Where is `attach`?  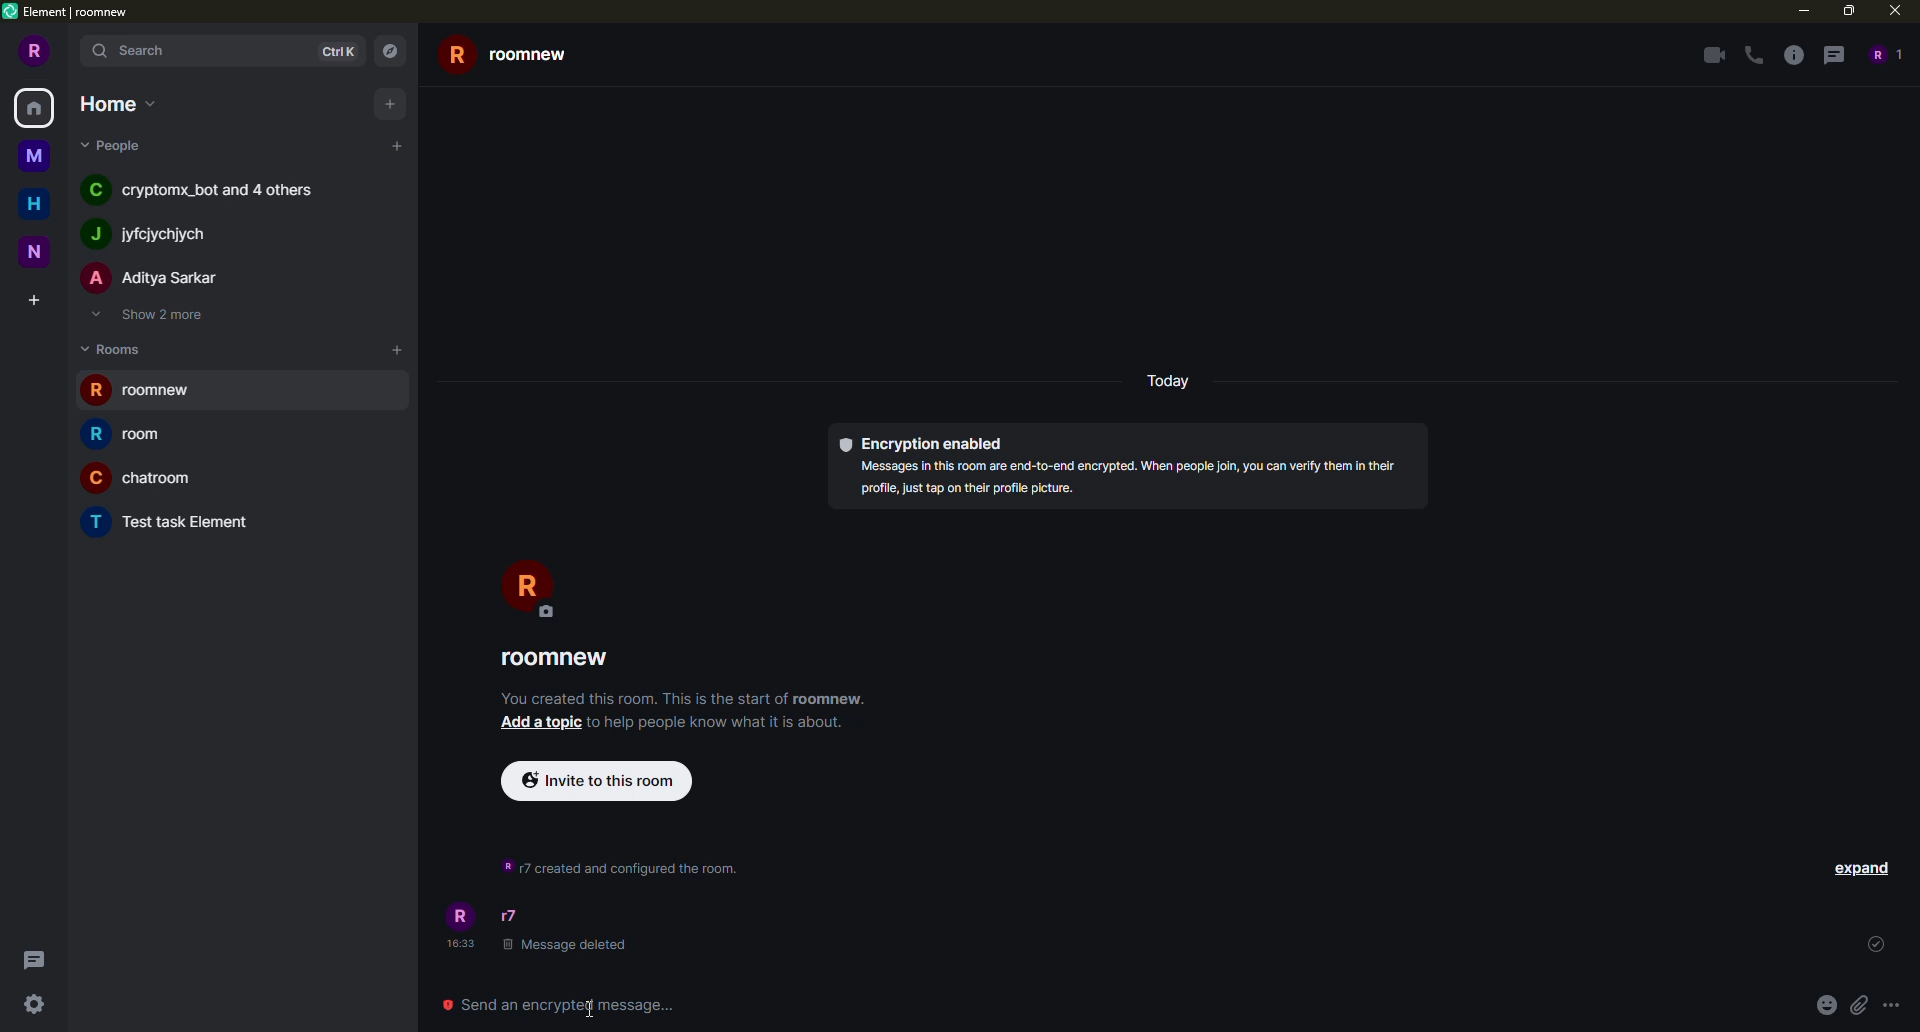 attach is located at coordinates (1858, 1003).